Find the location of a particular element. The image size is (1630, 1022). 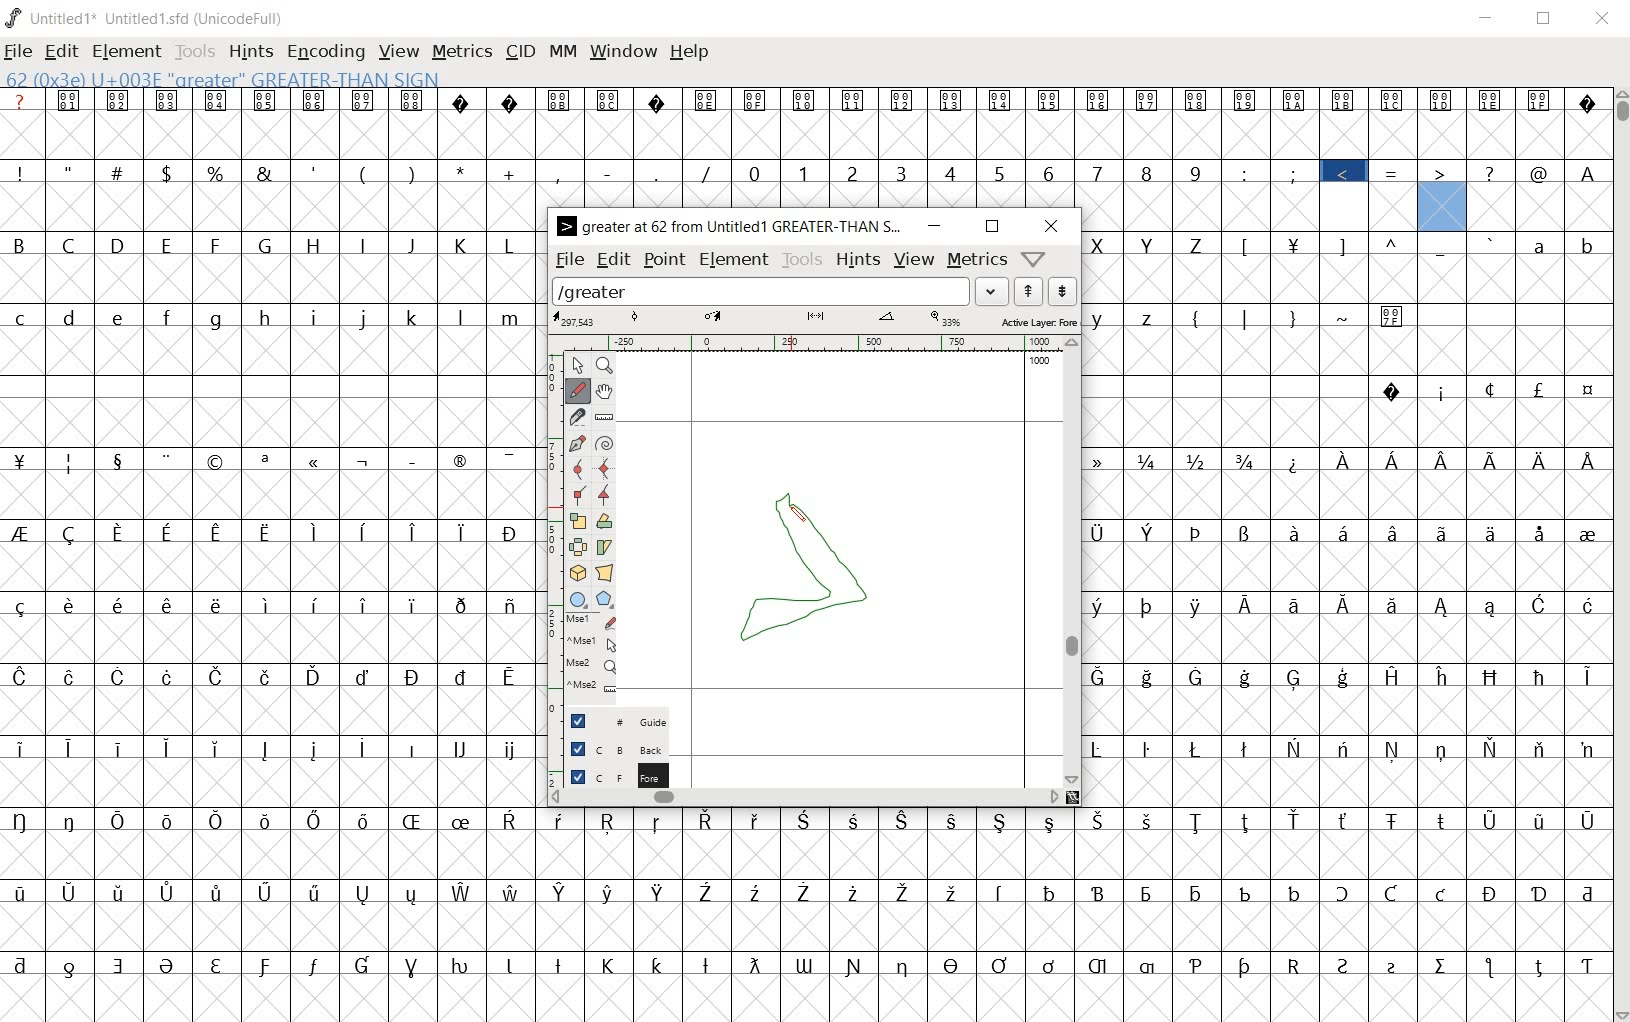

mm is located at coordinates (563, 53).